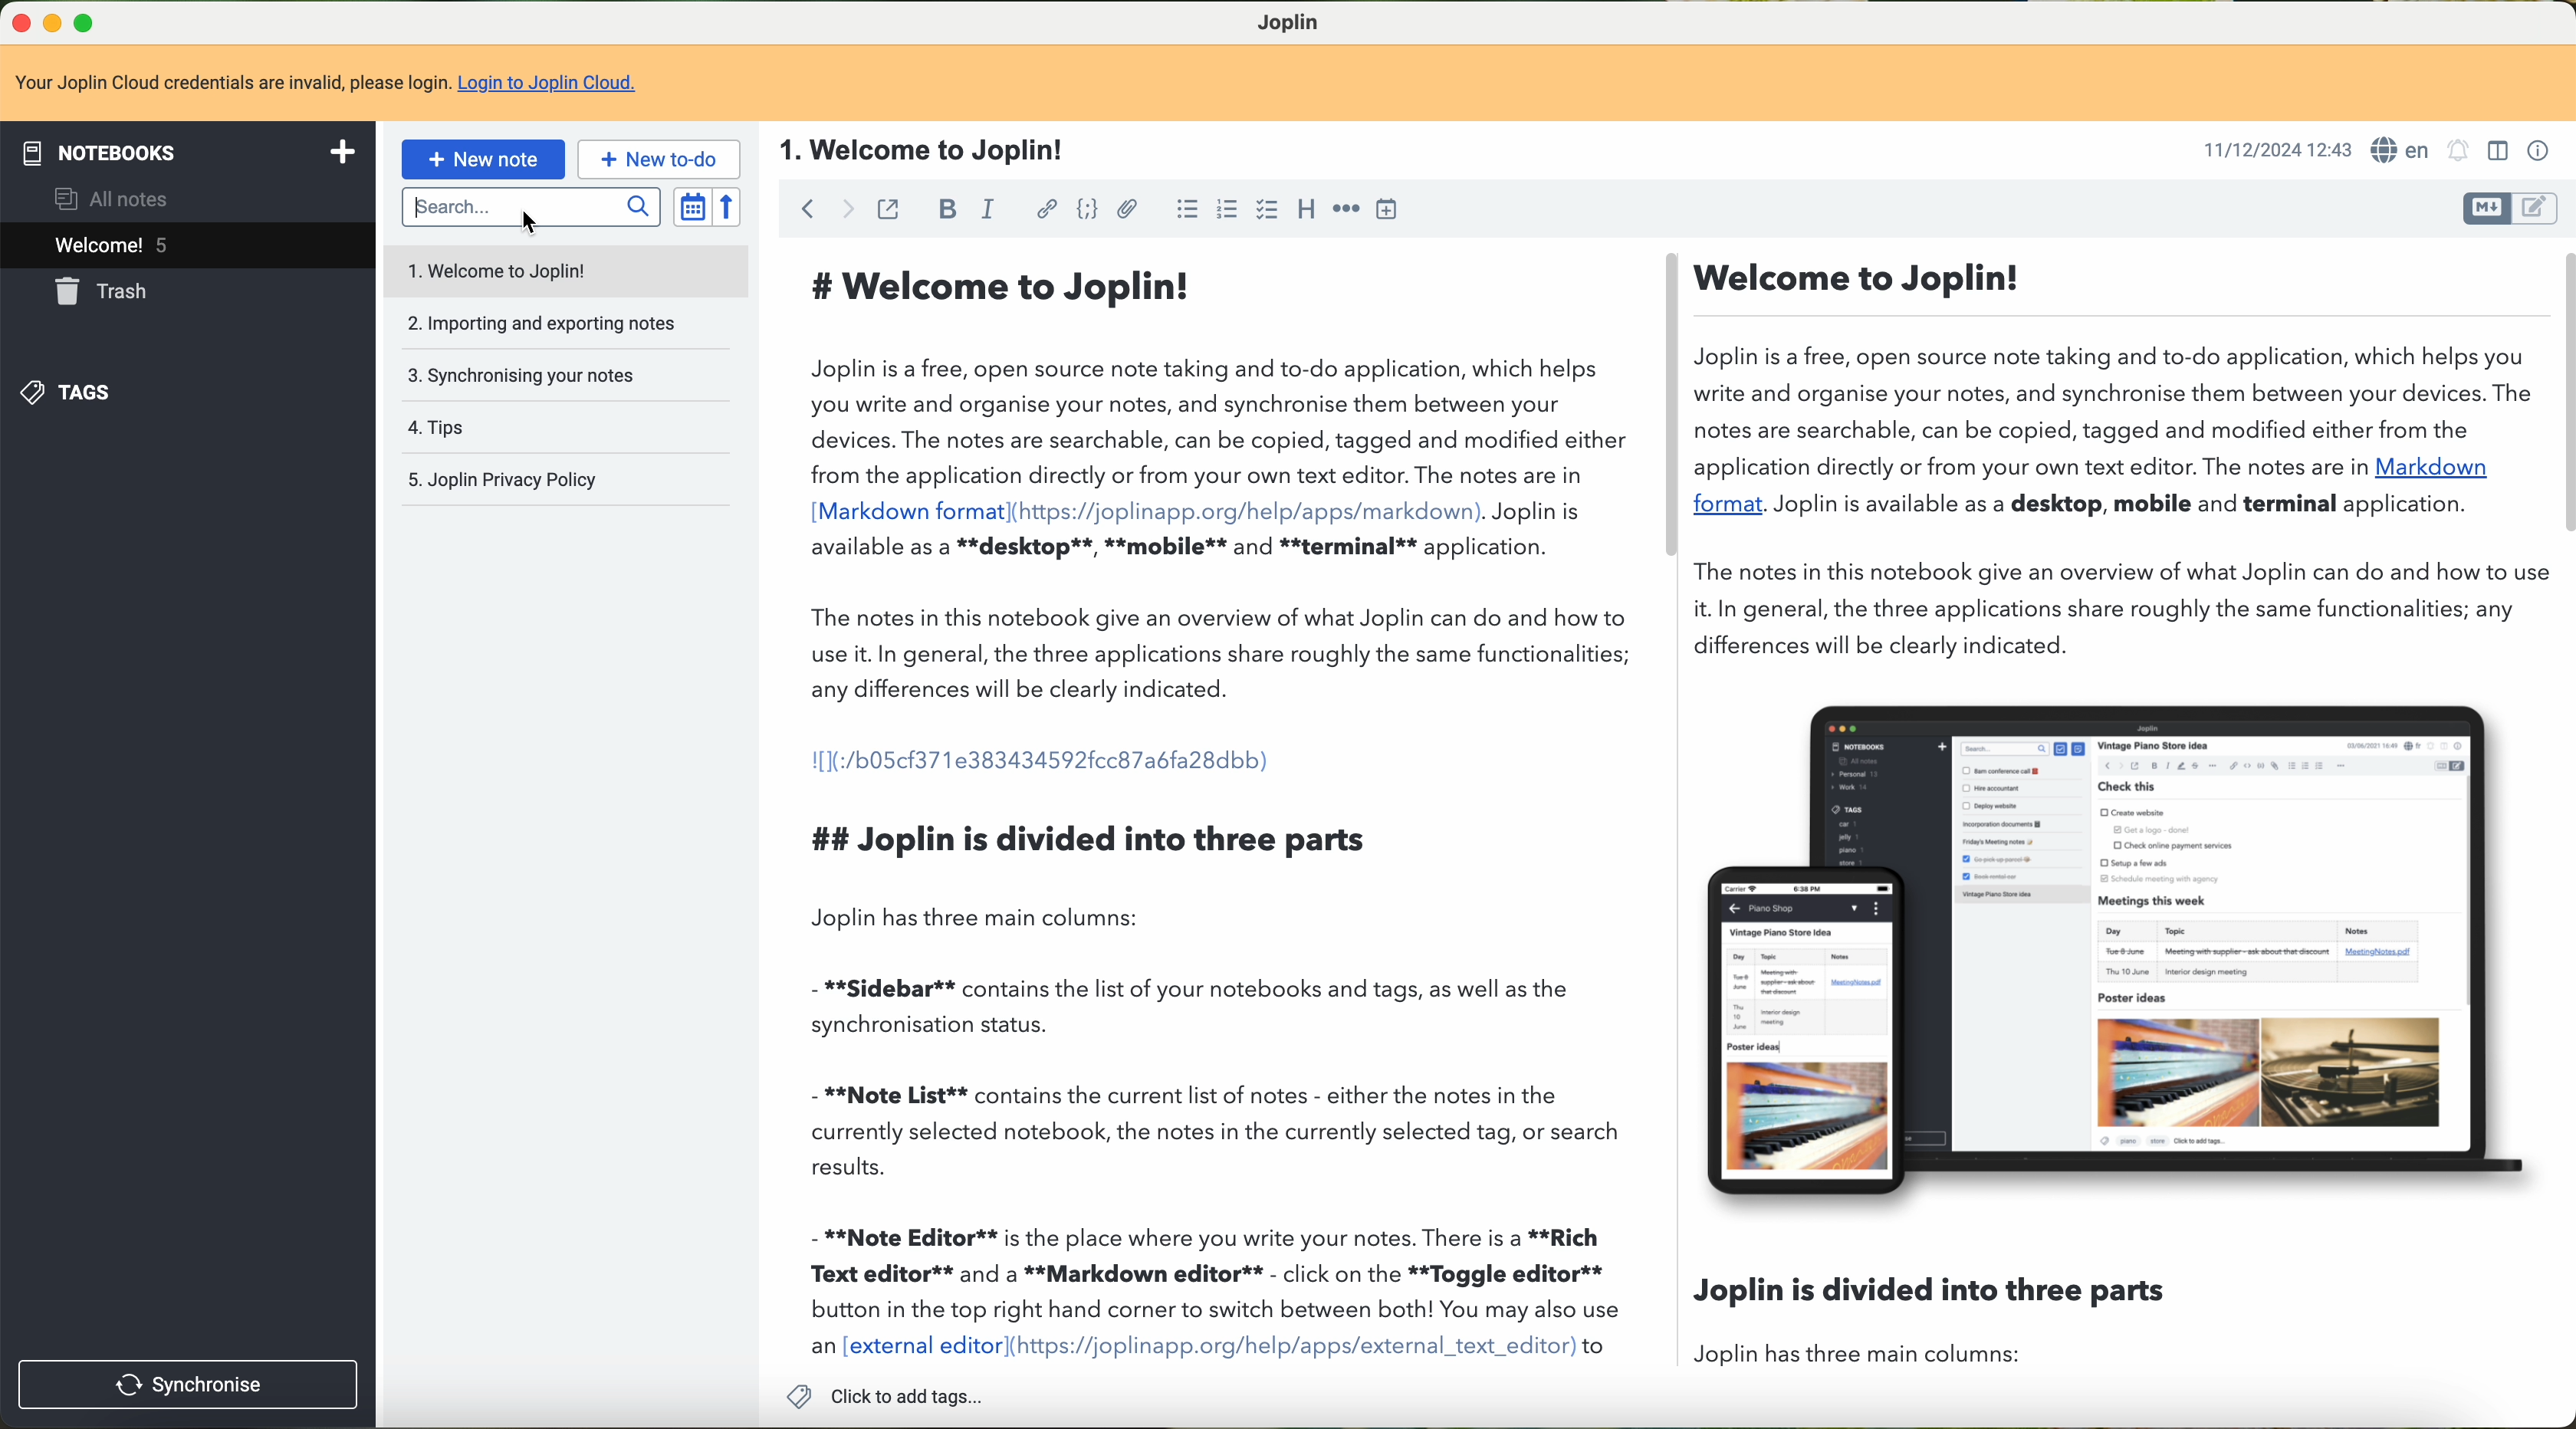  What do you see at coordinates (842, 207) in the screenshot?
I see `navigate foward arrow` at bounding box center [842, 207].